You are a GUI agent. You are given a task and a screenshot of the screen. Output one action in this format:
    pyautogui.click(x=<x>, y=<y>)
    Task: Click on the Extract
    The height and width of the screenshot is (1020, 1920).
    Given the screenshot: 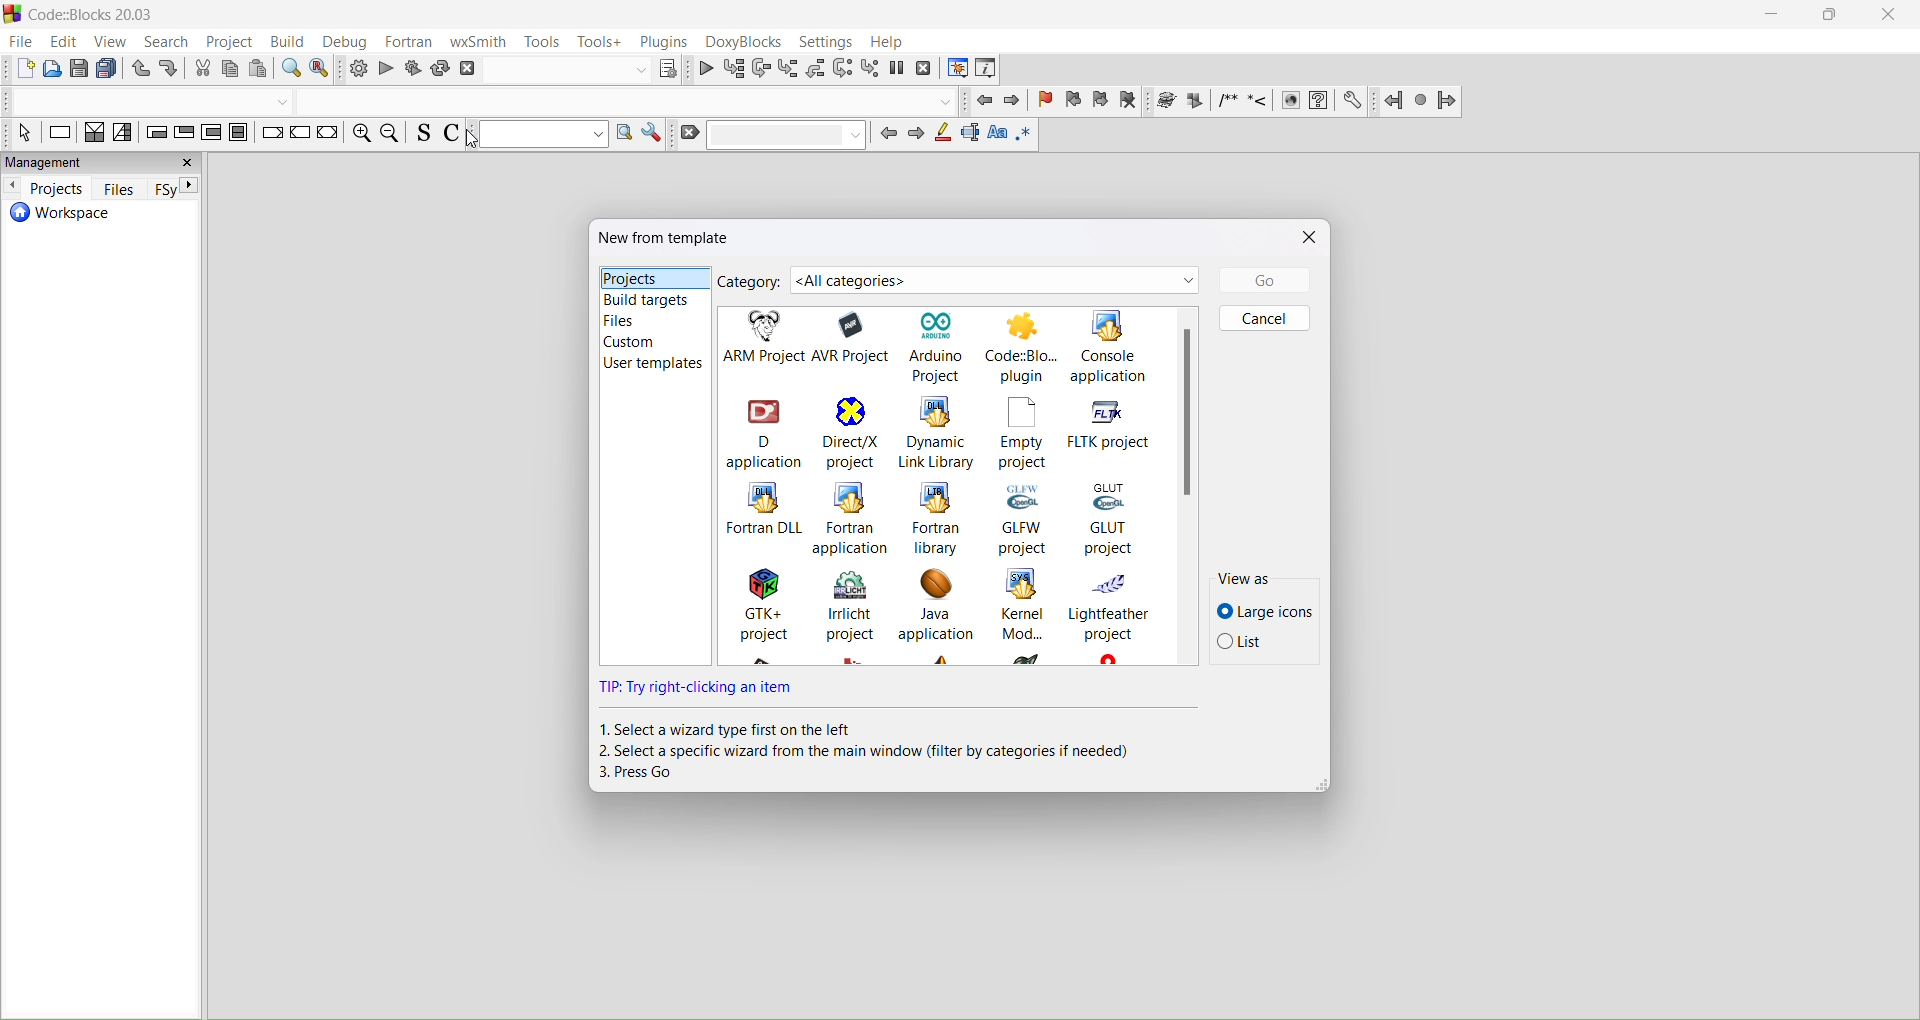 What is the action you would take?
    pyautogui.click(x=1193, y=100)
    